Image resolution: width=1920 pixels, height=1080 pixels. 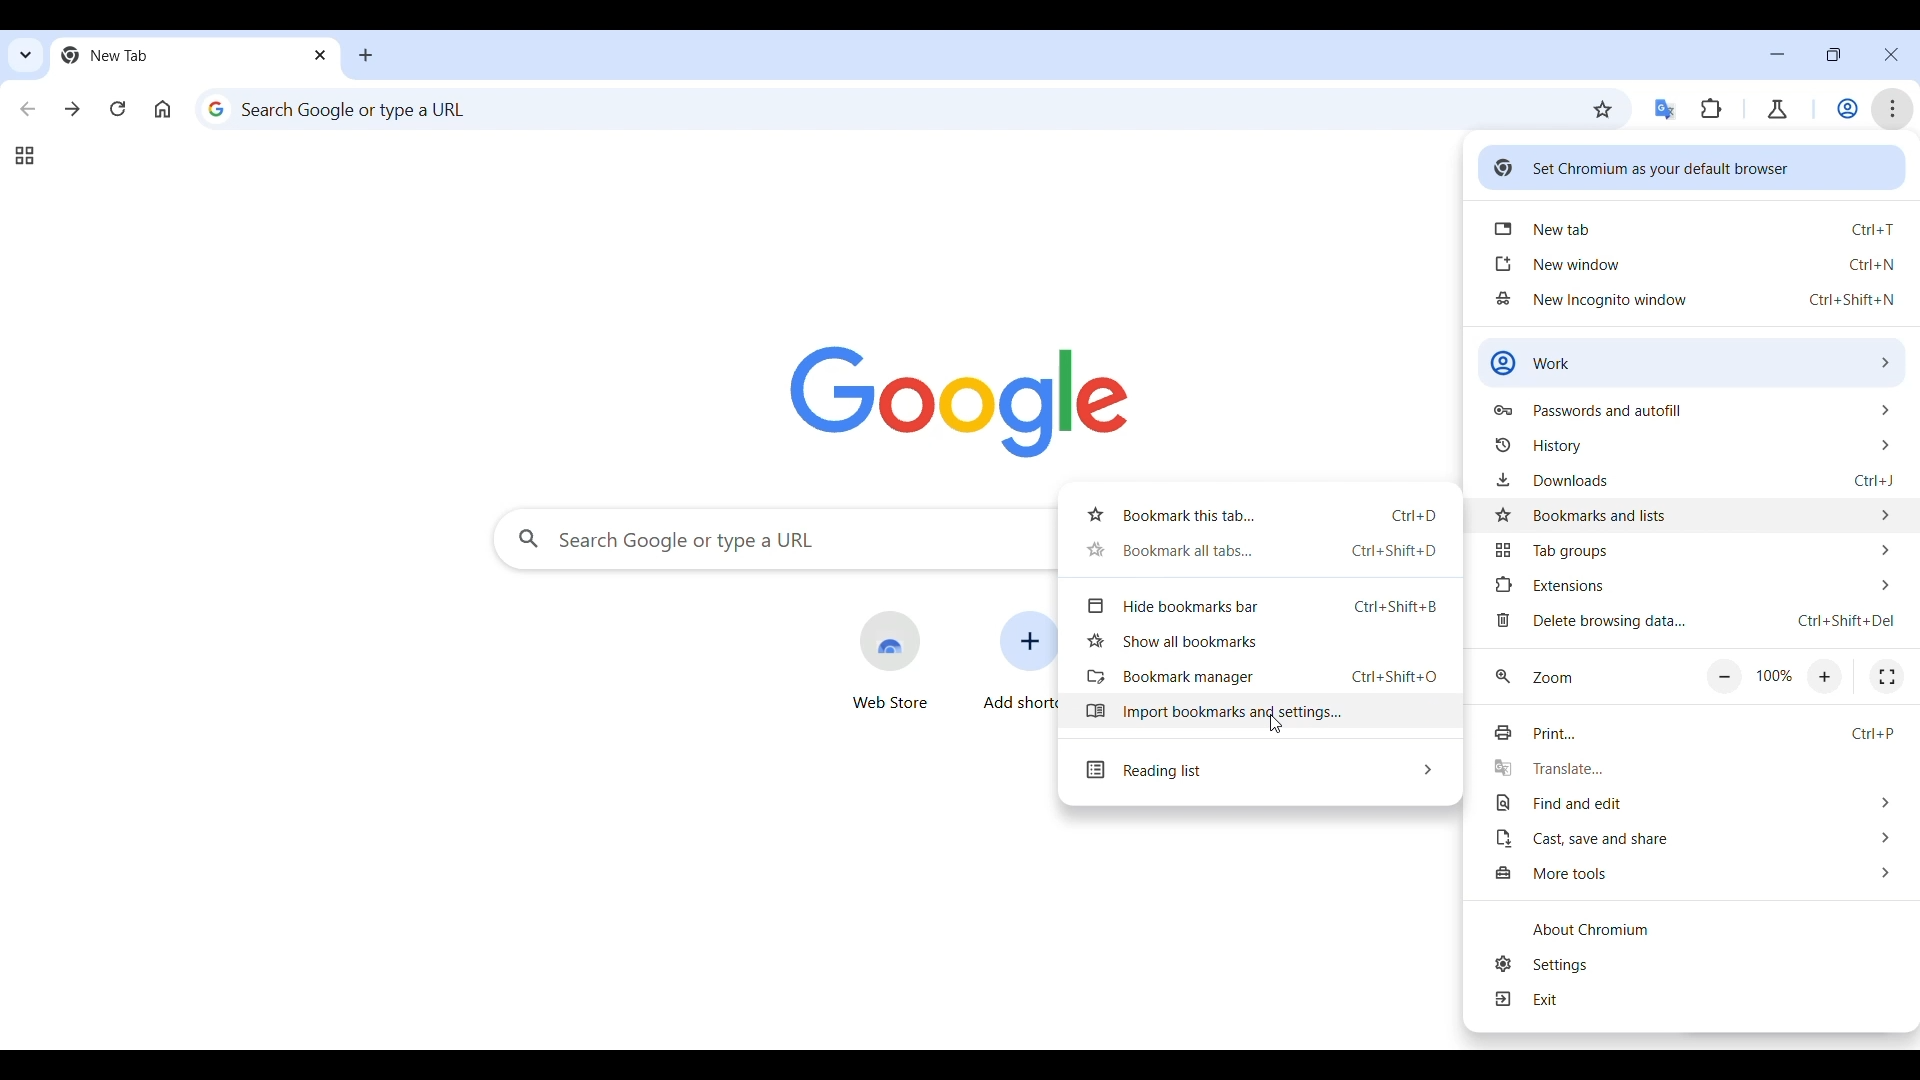 I want to click on Work, so click(x=1692, y=362).